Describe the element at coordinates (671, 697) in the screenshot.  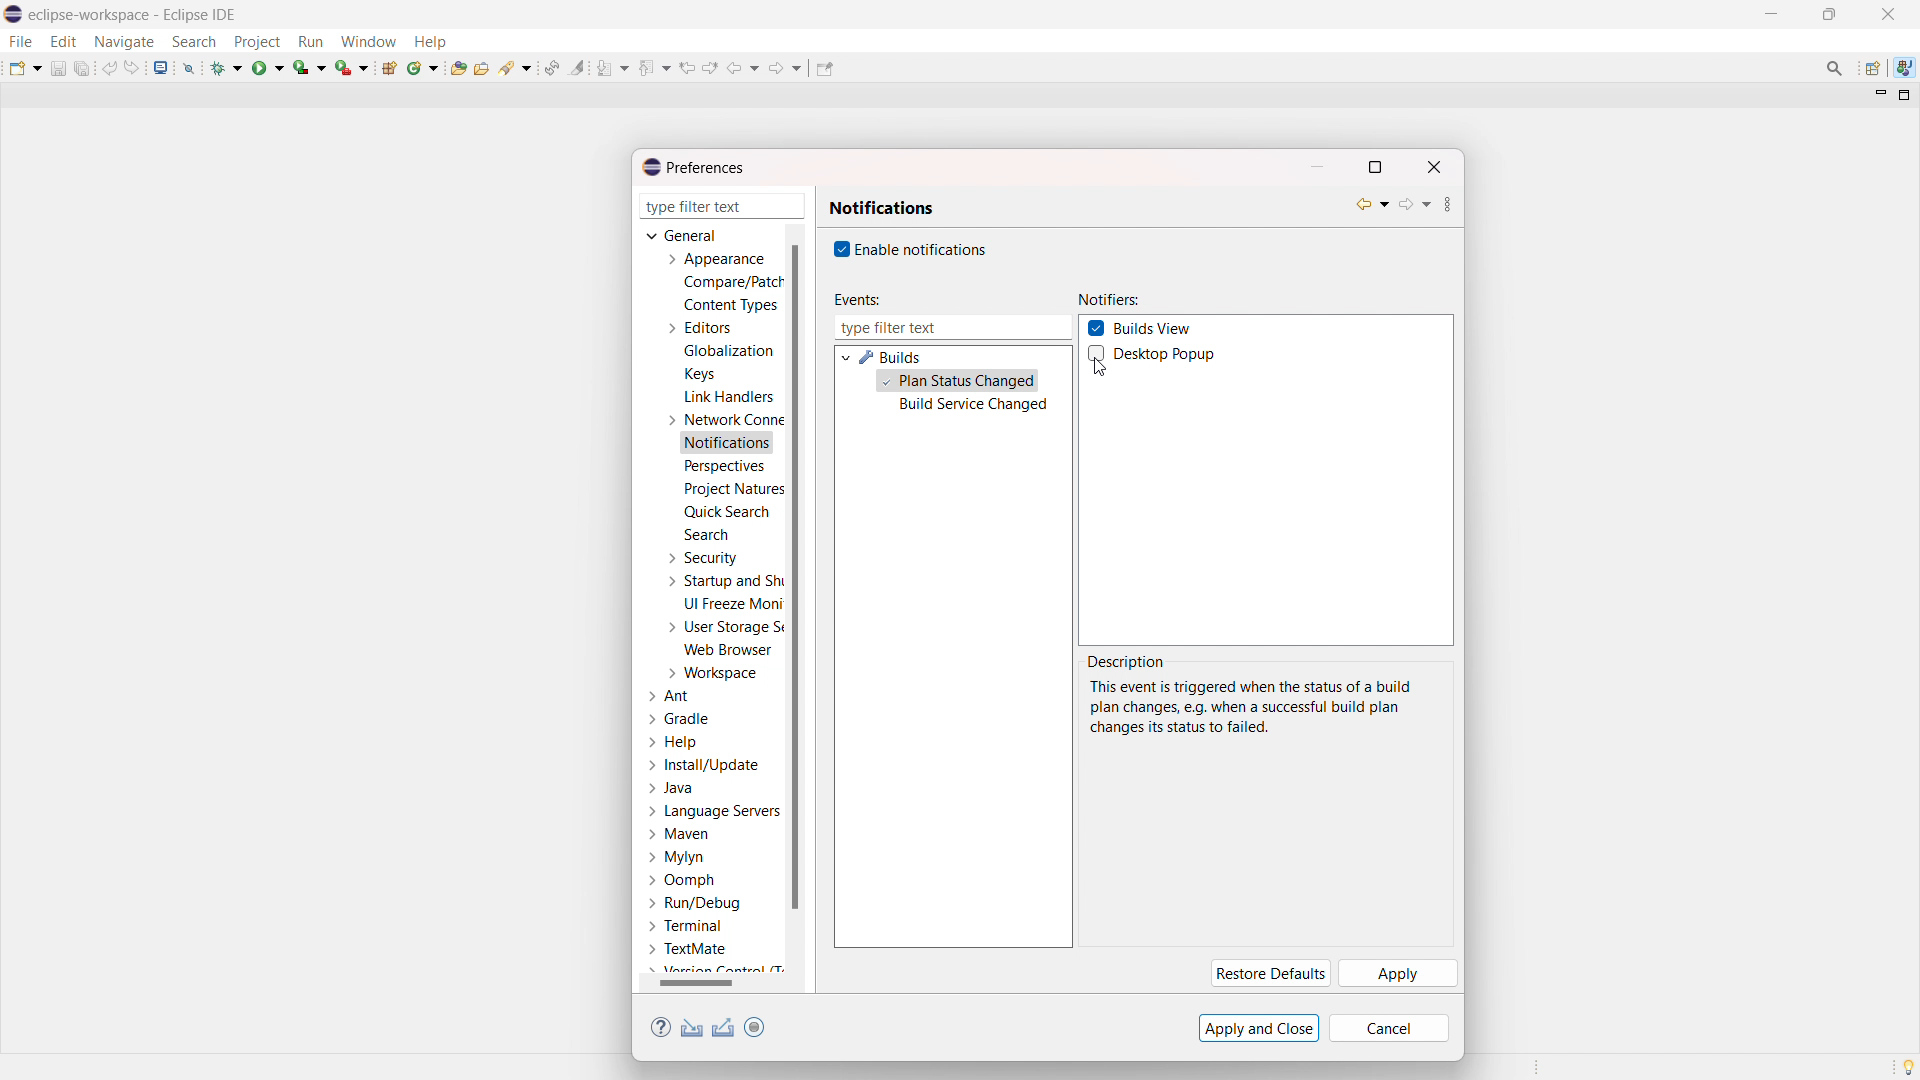
I see `ant` at that location.